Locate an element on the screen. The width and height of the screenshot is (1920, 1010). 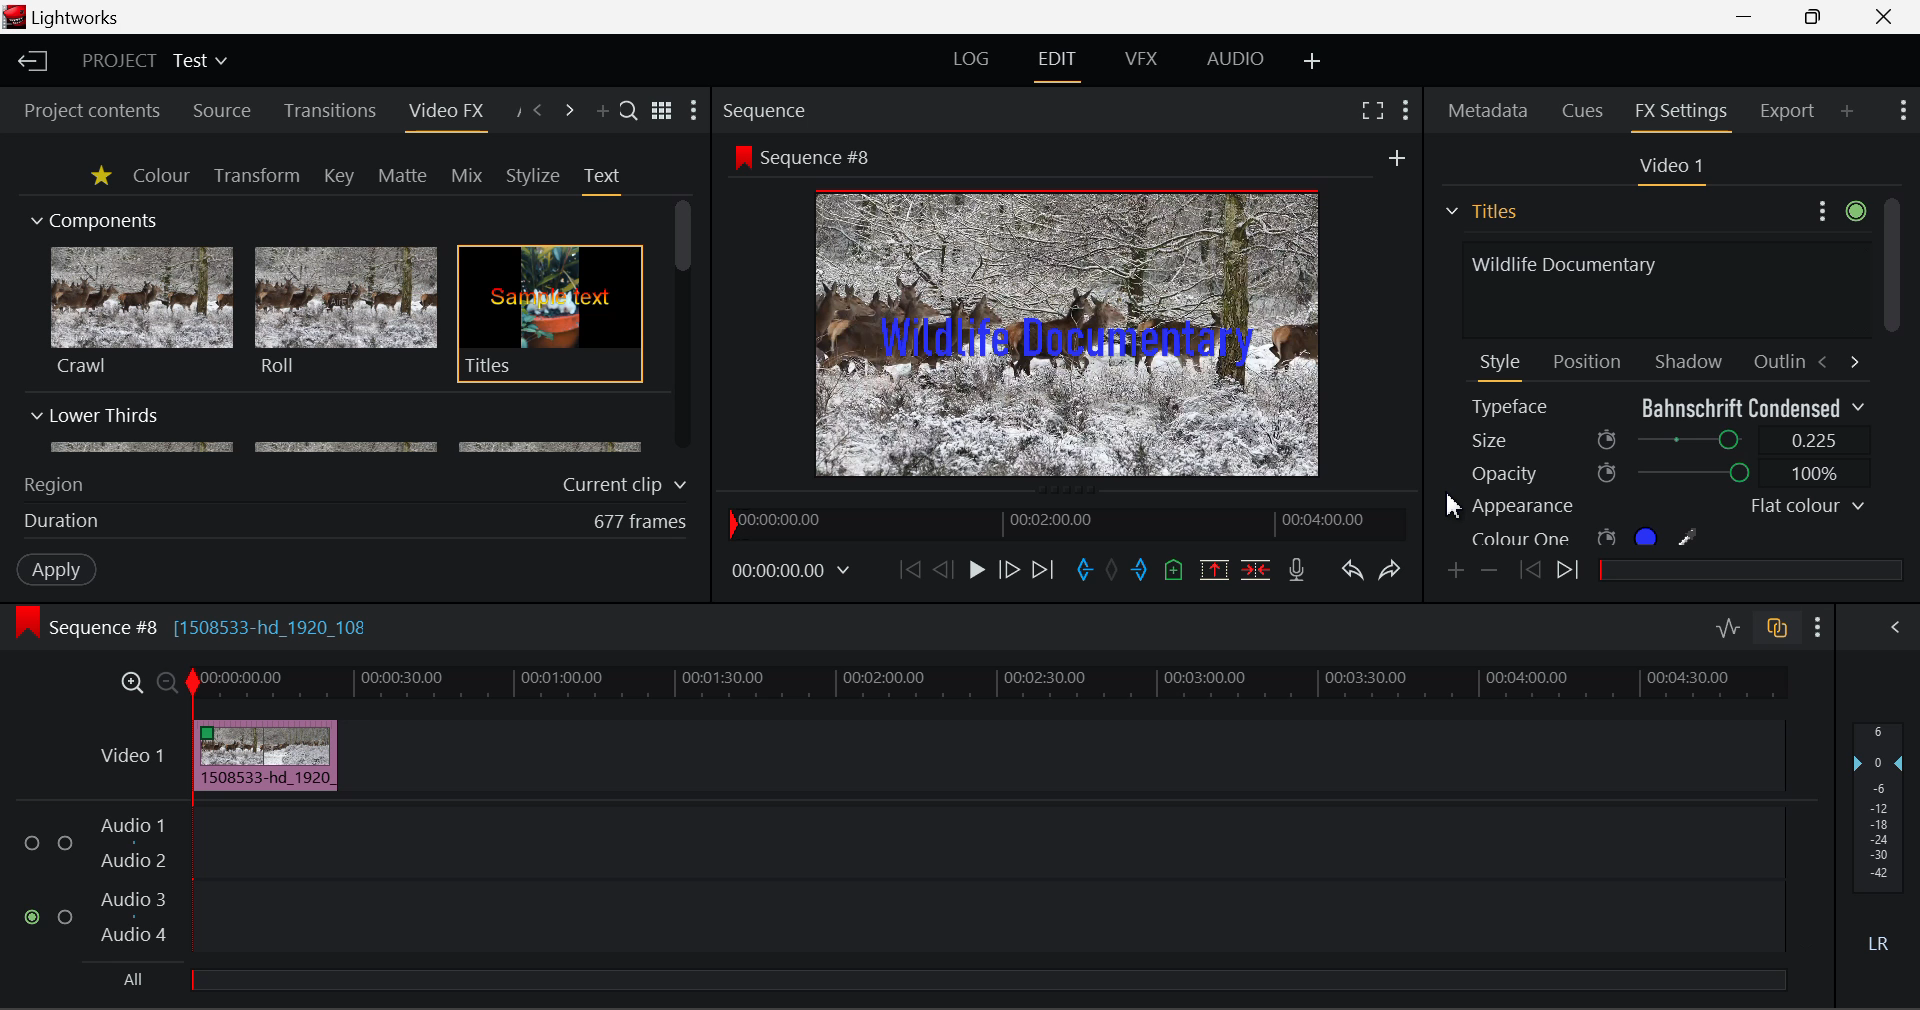
add is located at coordinates (1397, 157).